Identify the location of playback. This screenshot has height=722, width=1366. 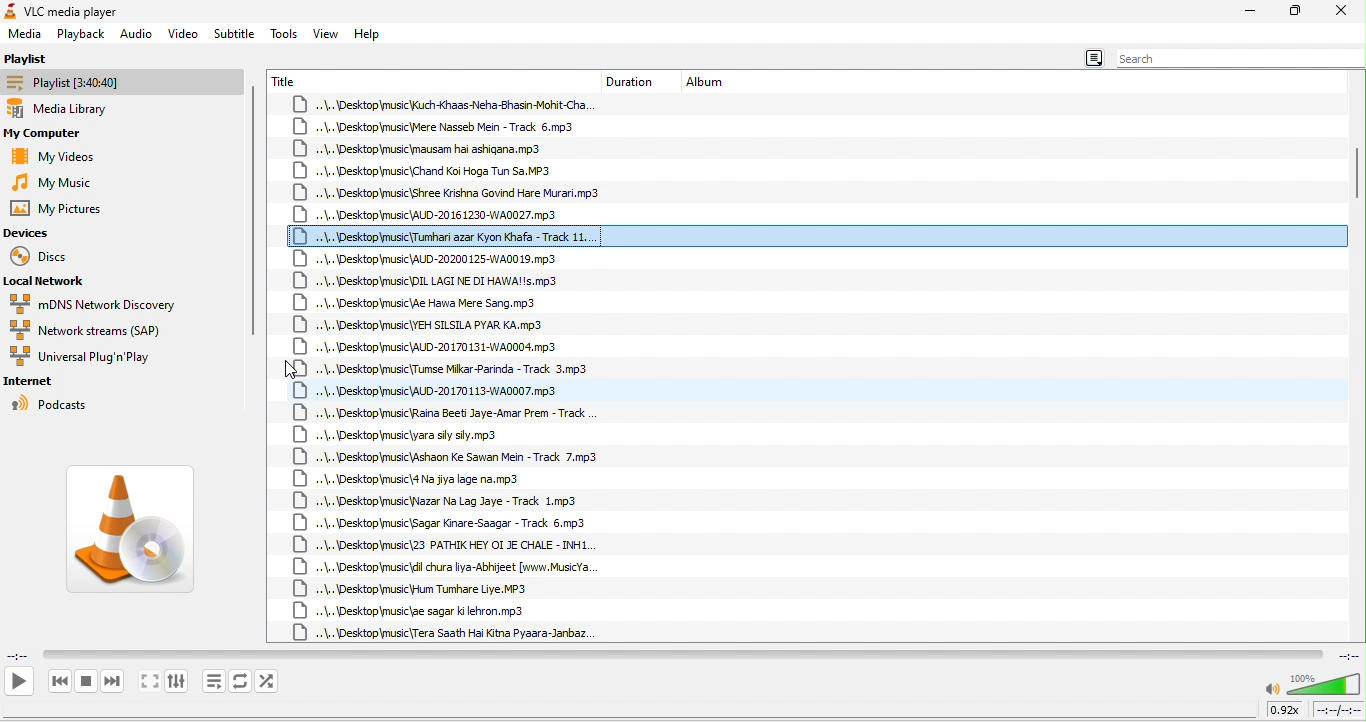
(82, 34).